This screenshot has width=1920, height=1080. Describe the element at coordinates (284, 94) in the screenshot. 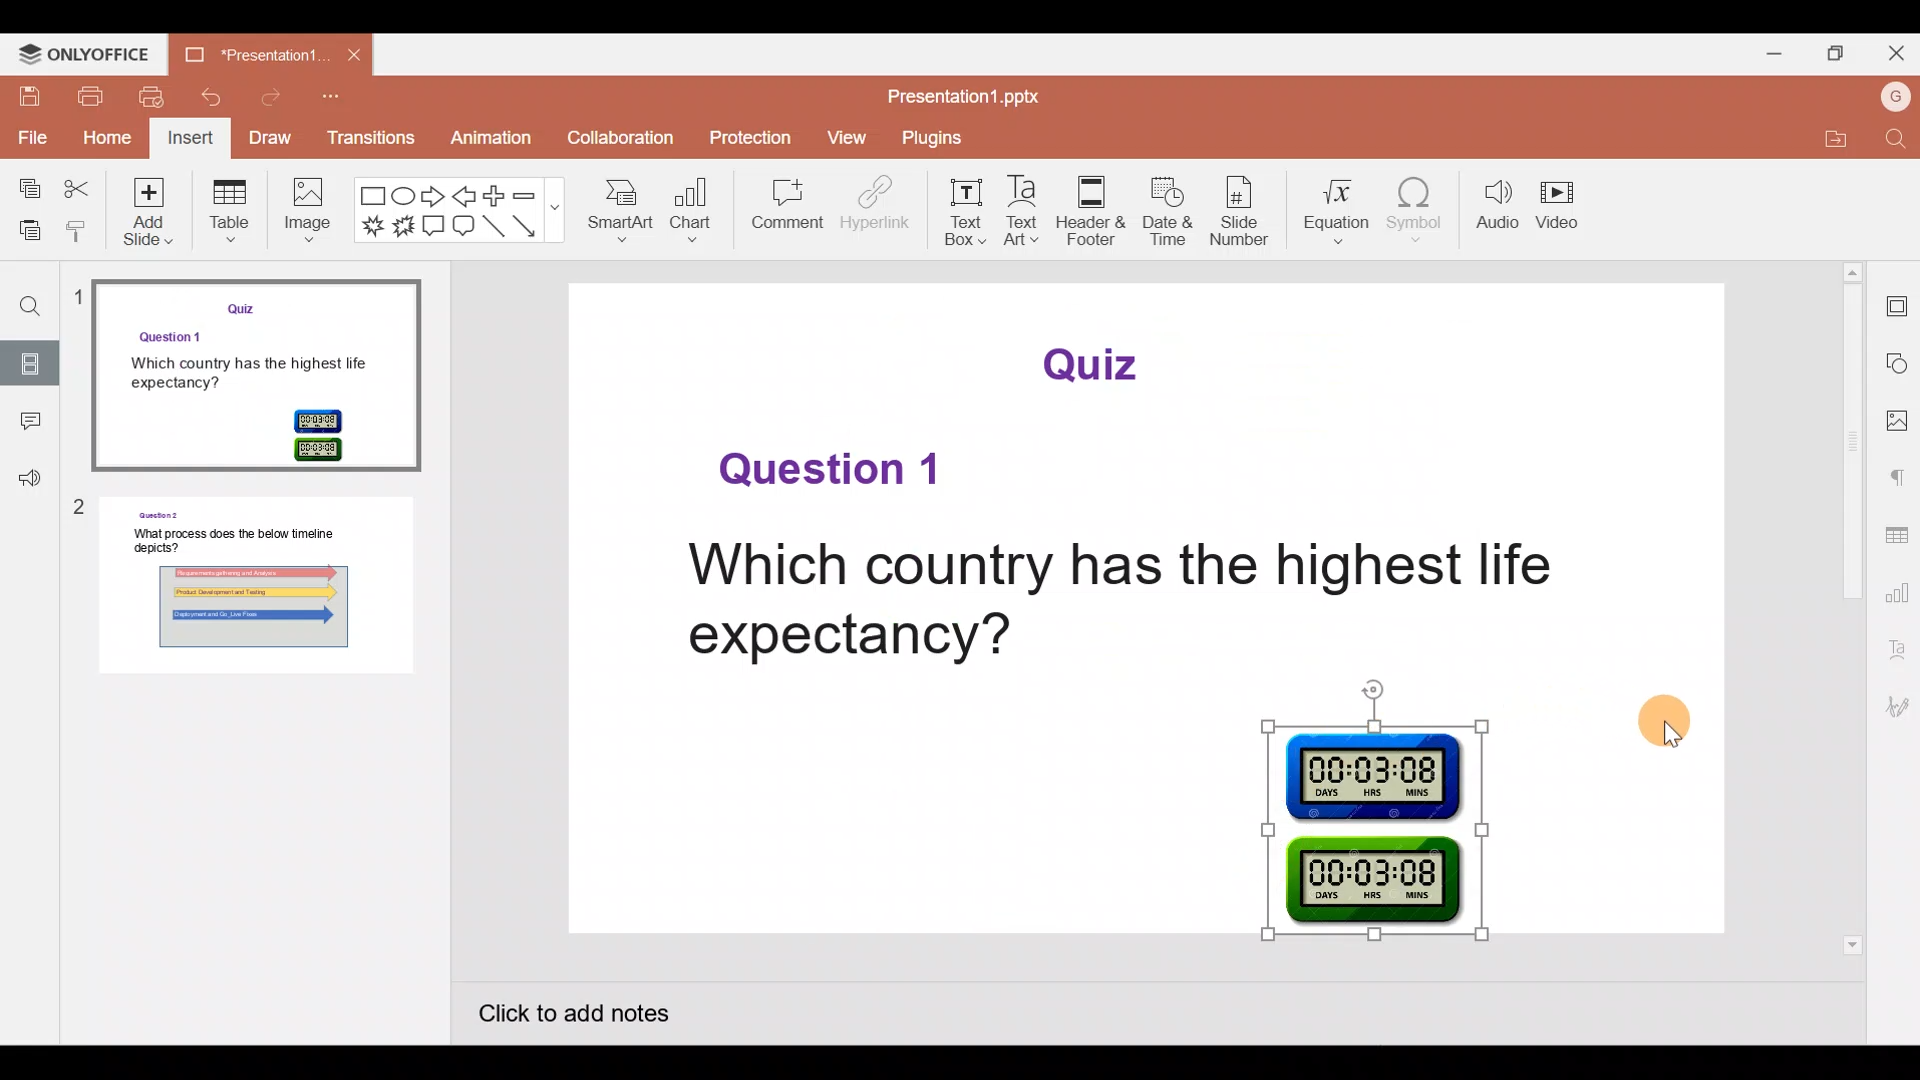

I see `Redo` at that location.